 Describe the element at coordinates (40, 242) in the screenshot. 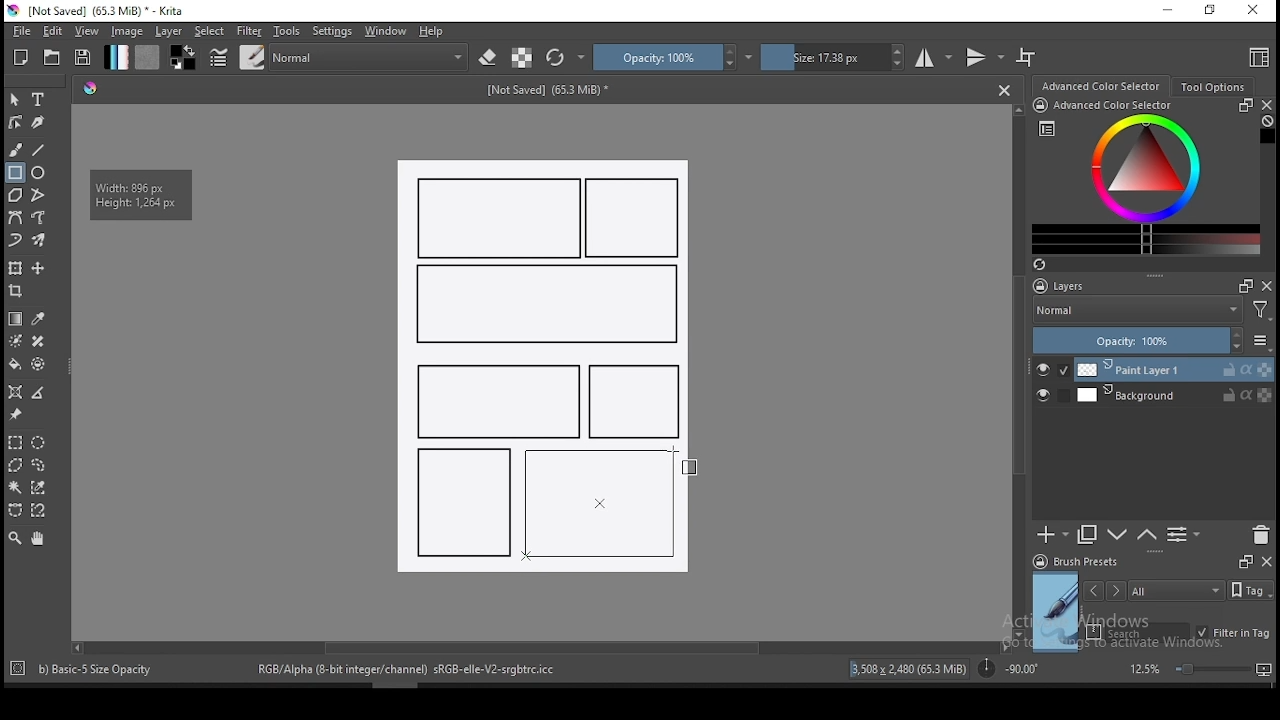

I see `multibrush tool` at that location.